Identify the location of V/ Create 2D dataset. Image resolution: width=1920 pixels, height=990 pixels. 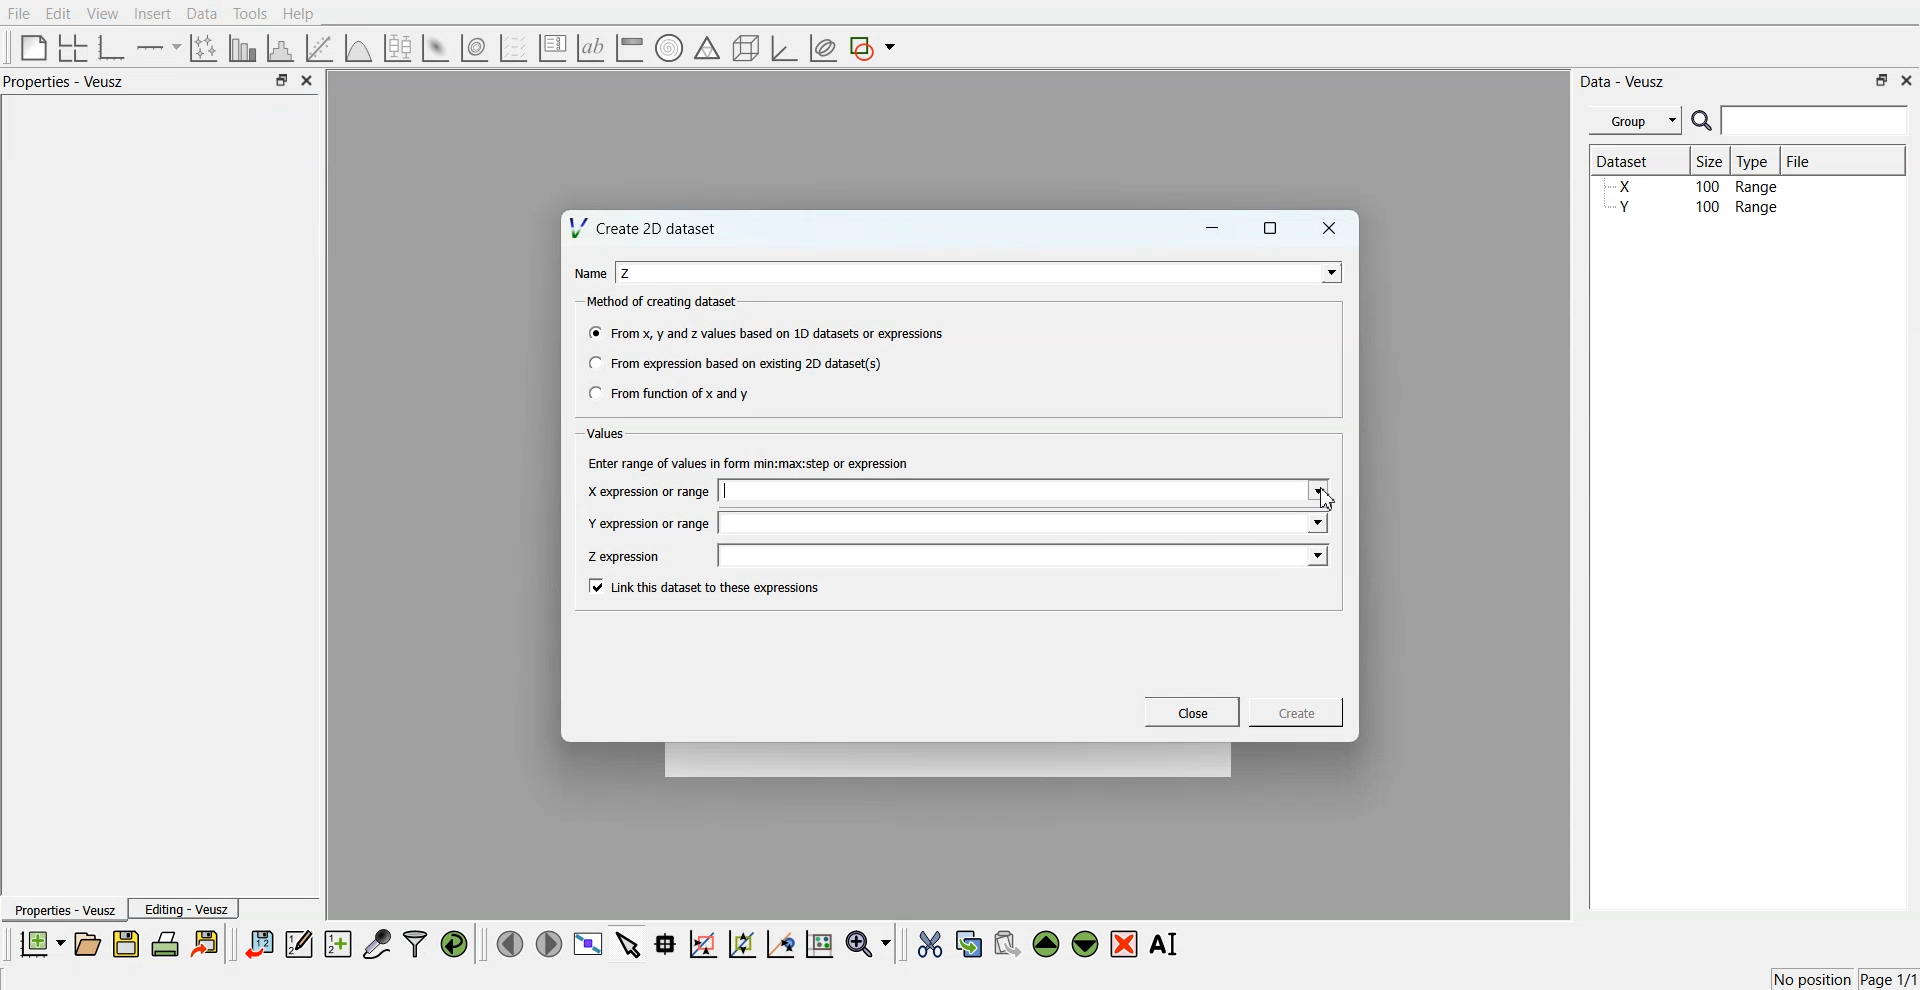
(645, 227).